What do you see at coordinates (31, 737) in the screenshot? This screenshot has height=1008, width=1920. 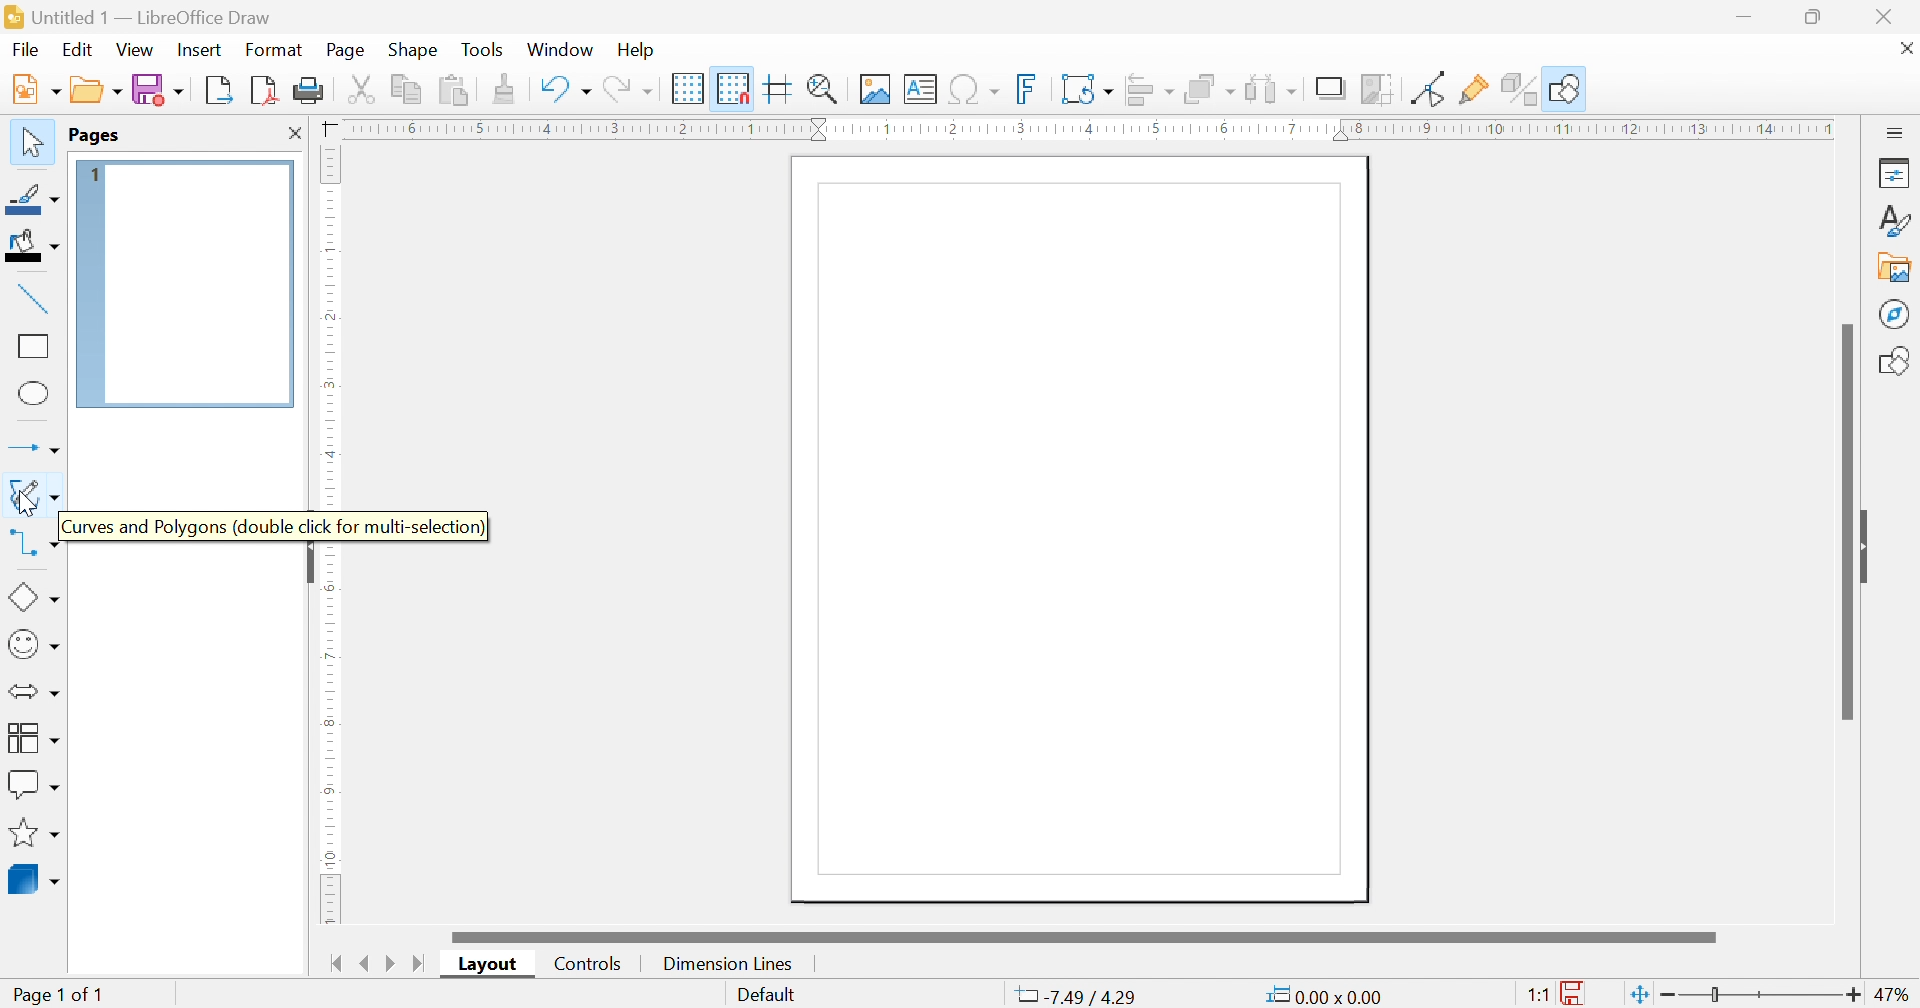 I see `flowcharts` at bounding box center [31, 737].